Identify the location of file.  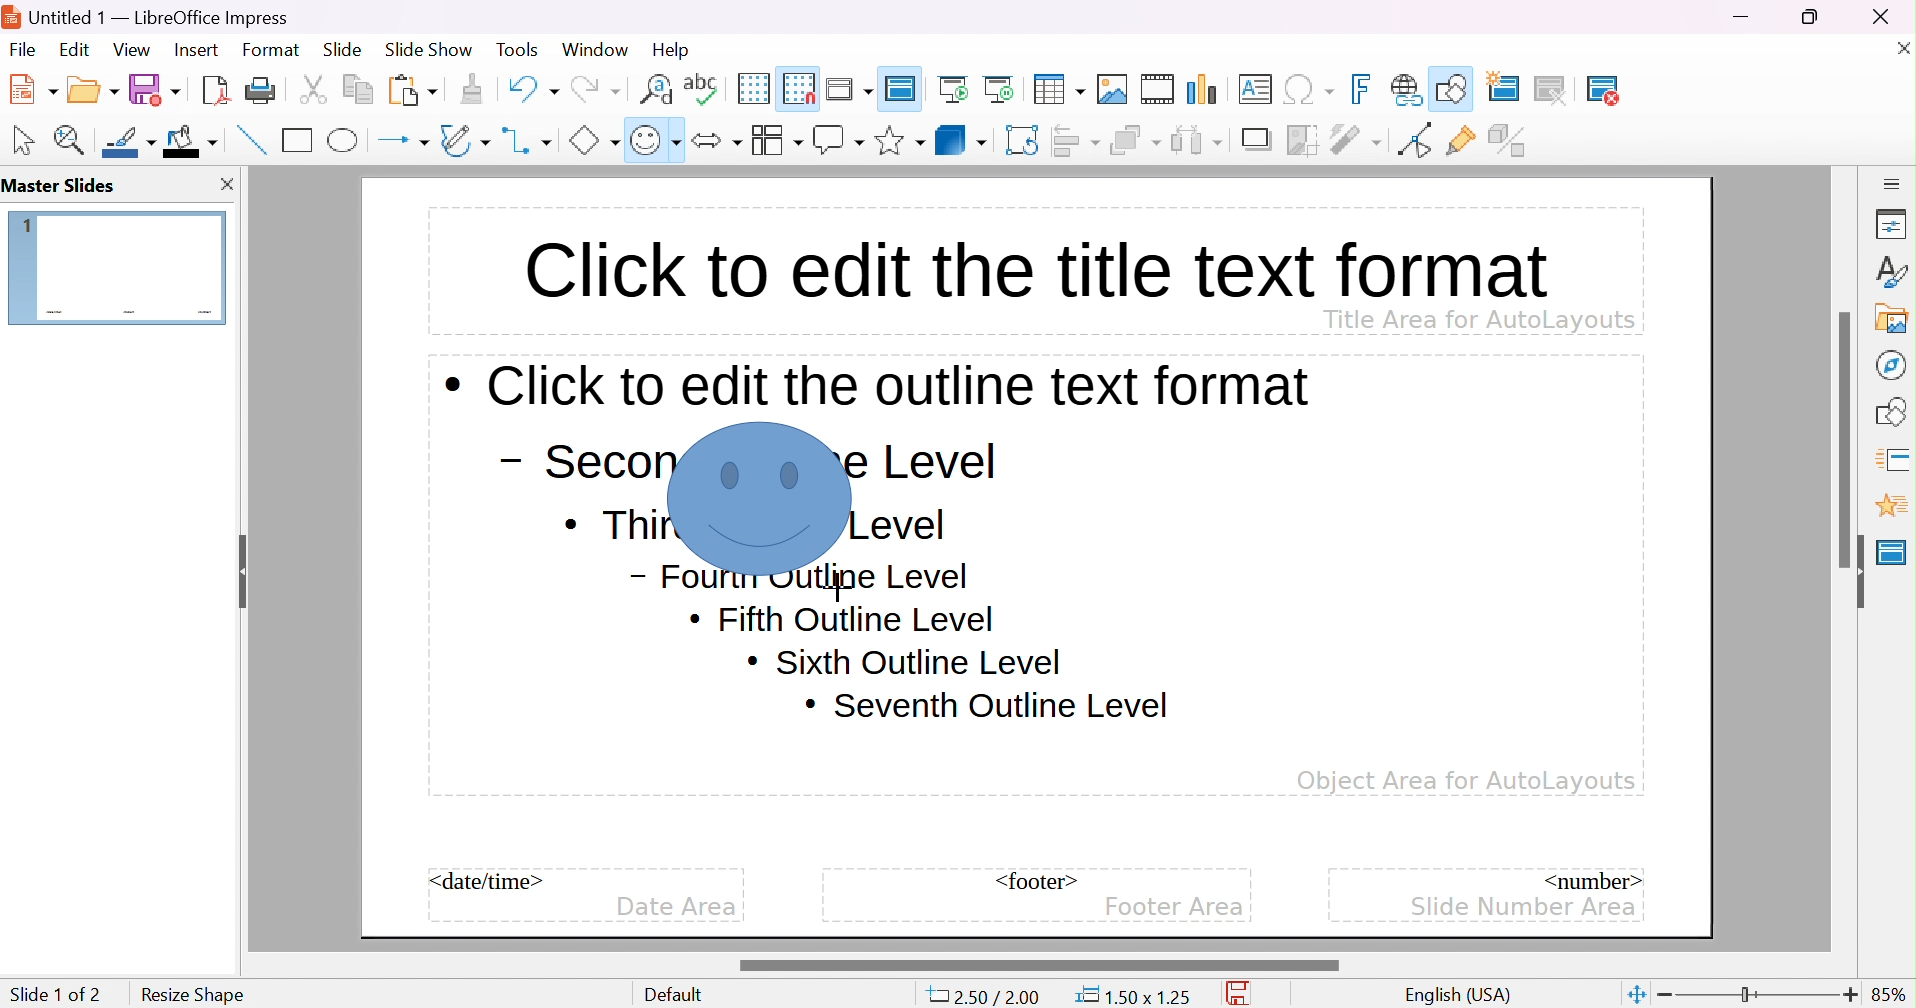
(23, 50).